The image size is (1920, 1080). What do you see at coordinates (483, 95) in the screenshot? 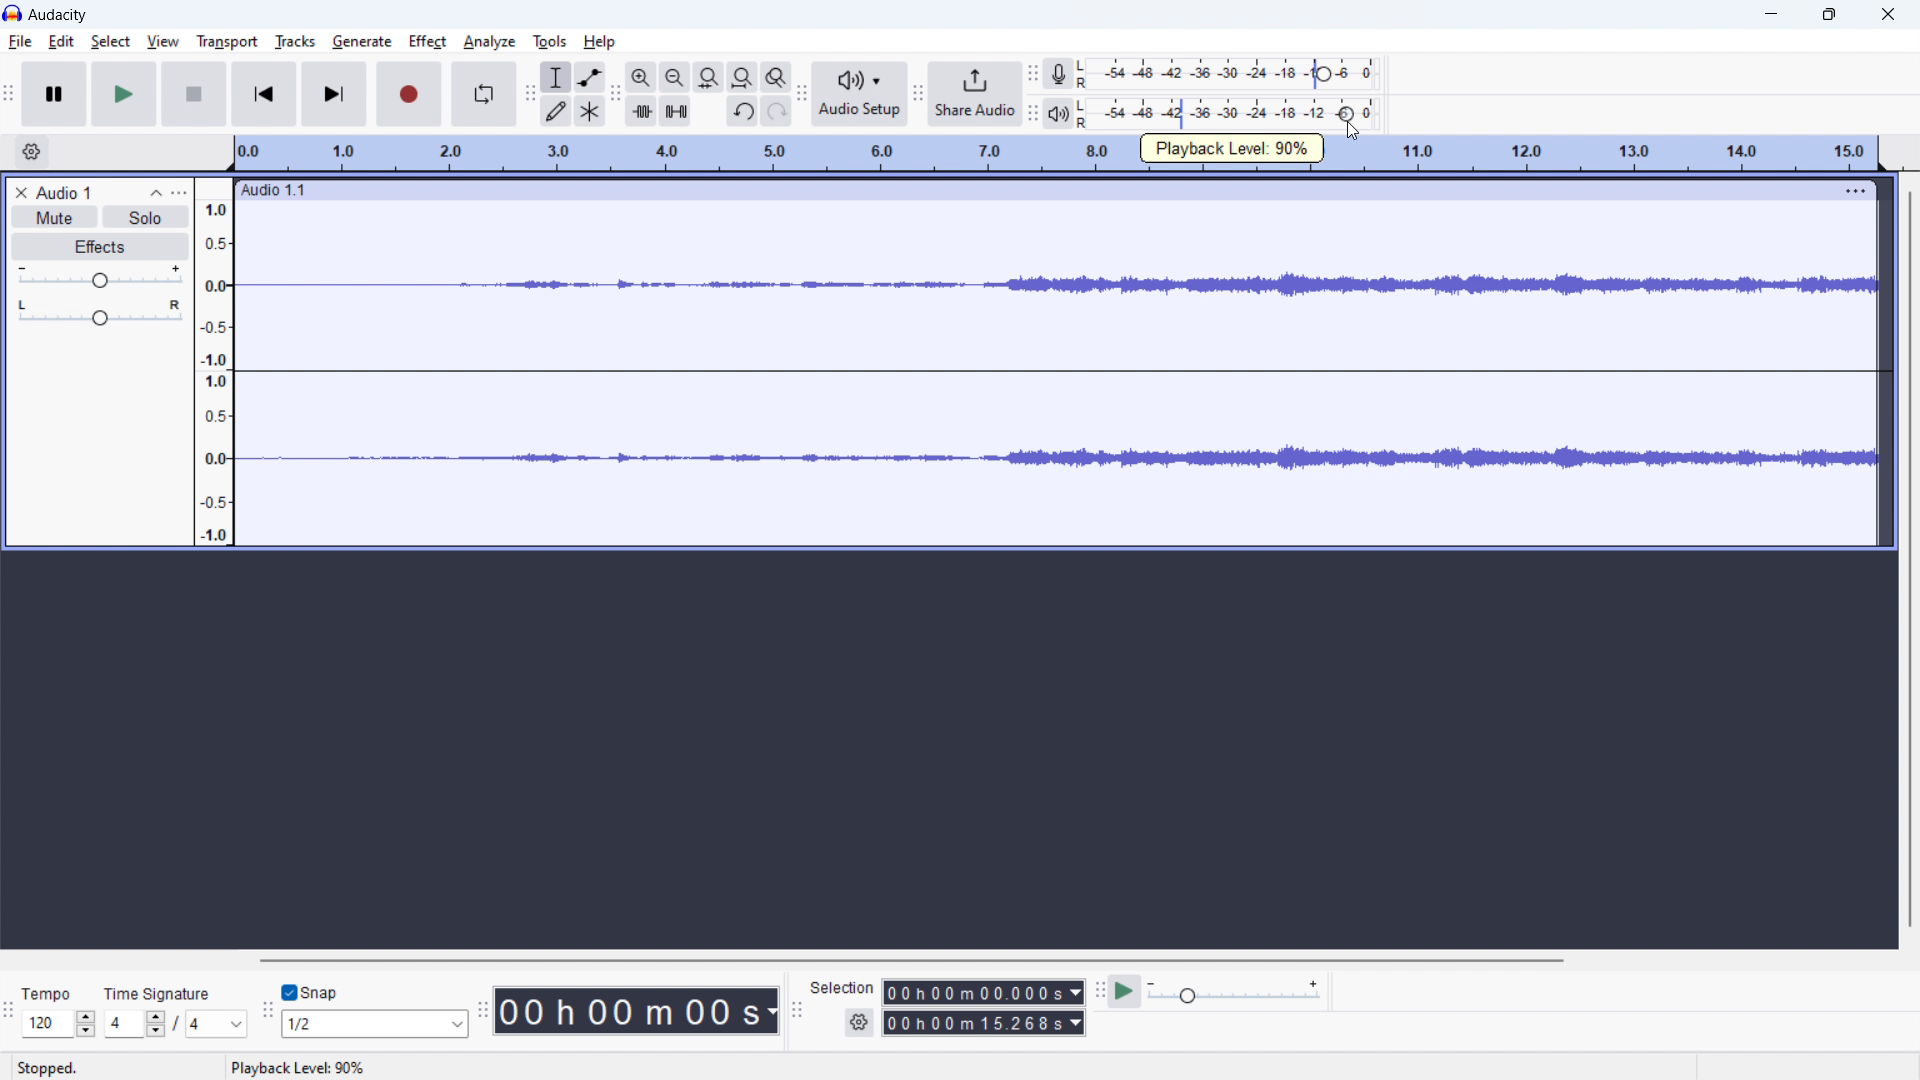
I see `enable looping` at bounding box center [483, 95].